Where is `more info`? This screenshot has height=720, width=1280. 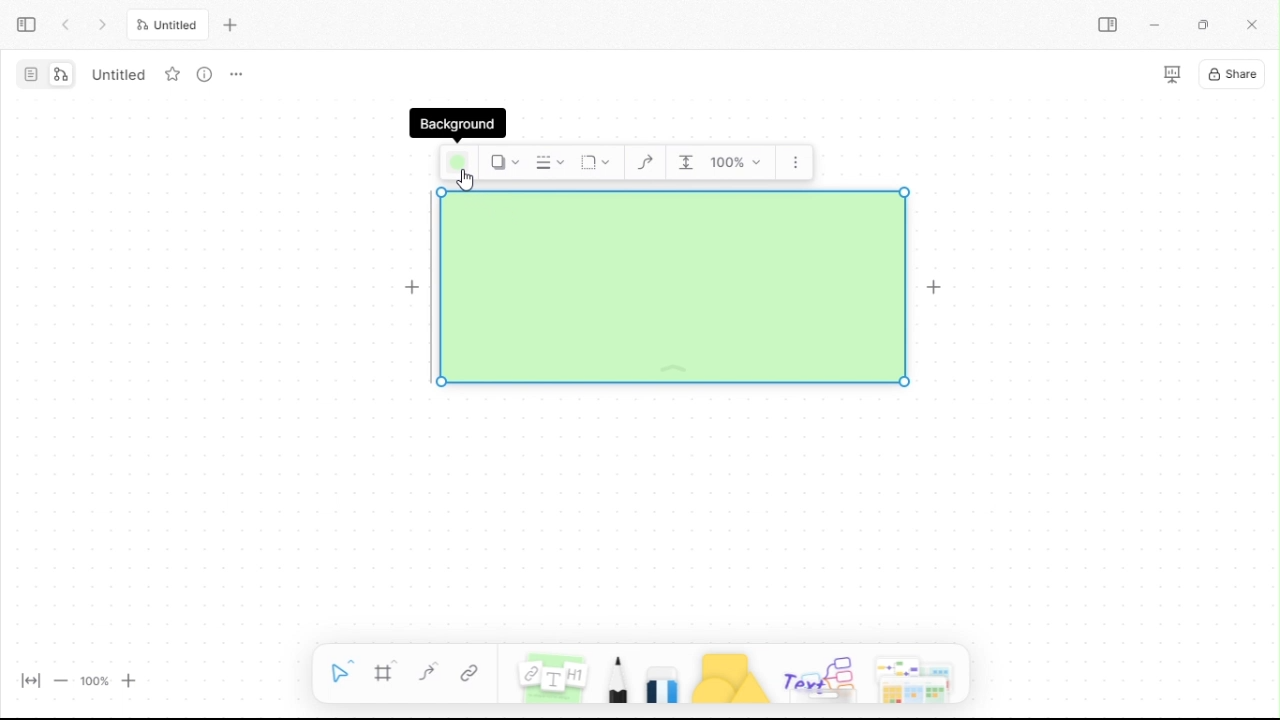
more info is located at coordinates (205, 73).